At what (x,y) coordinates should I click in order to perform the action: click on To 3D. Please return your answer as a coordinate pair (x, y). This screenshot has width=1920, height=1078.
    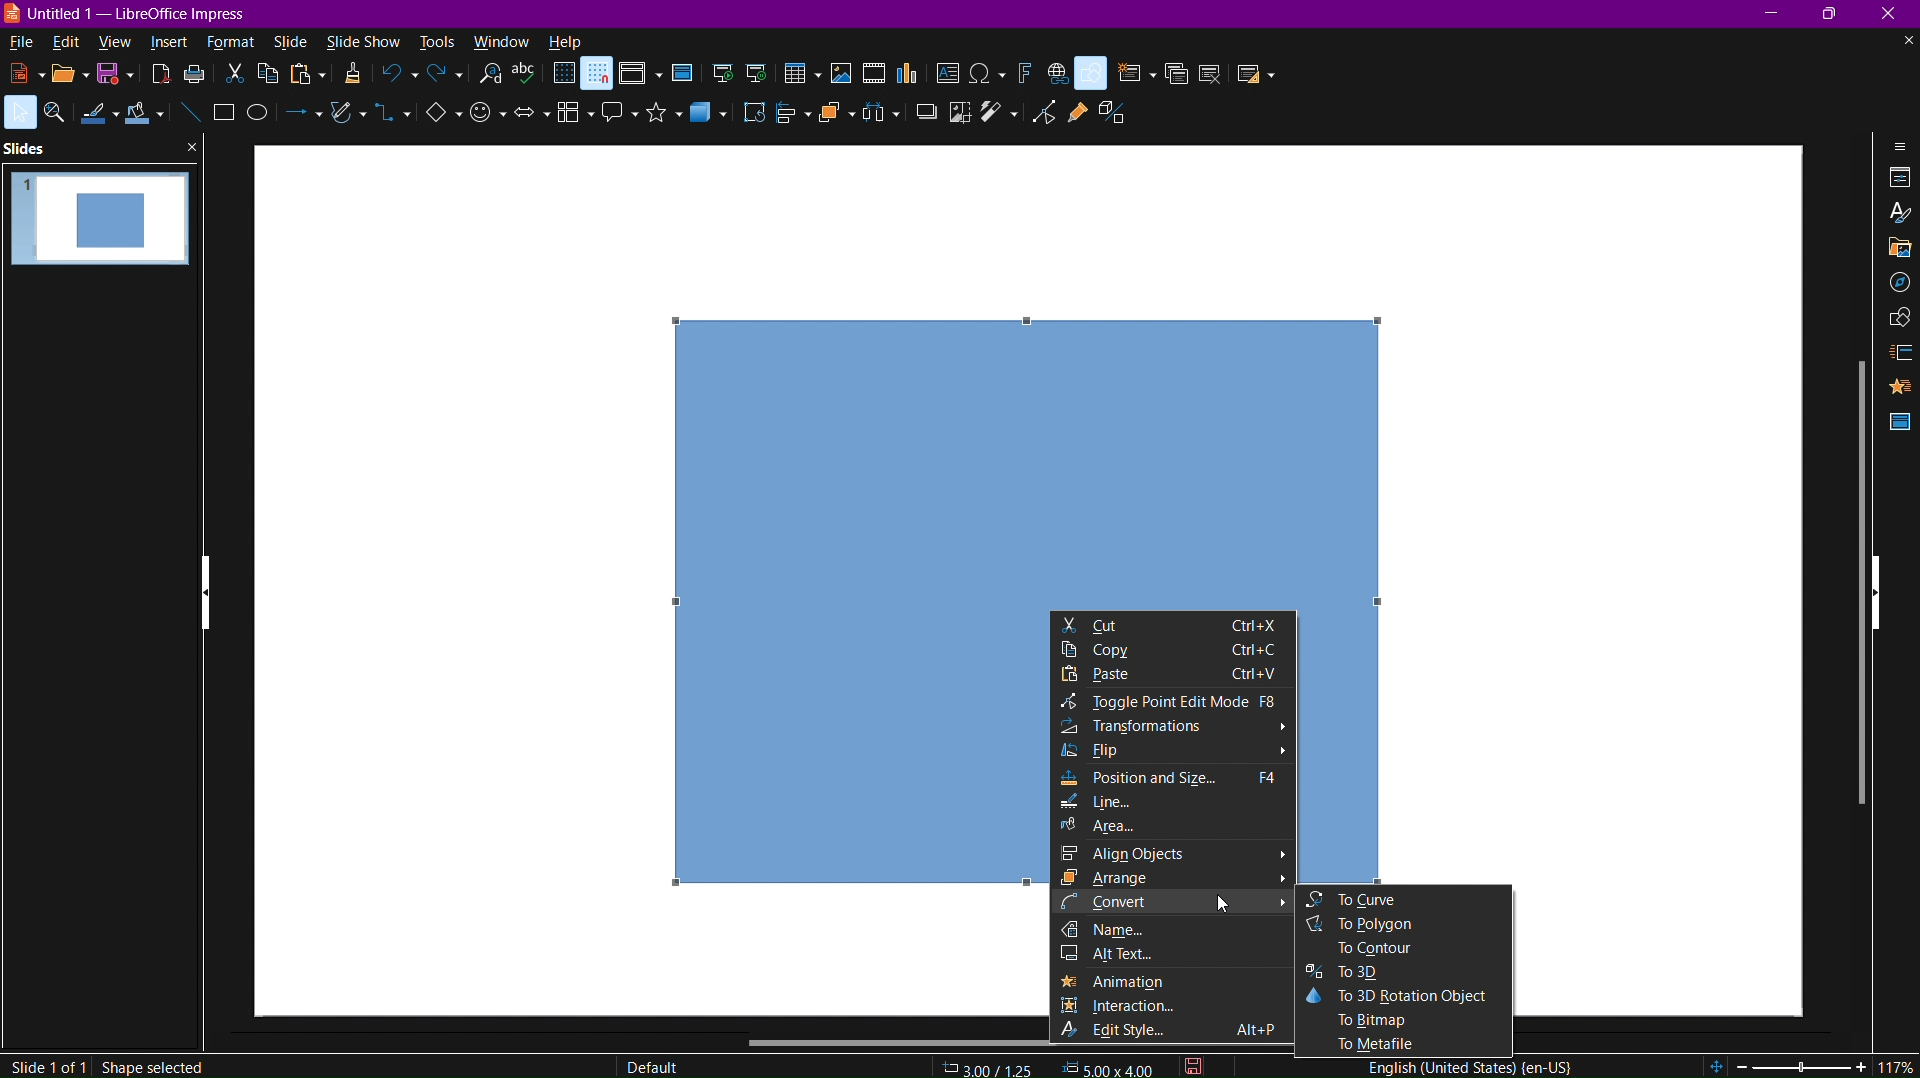
    Looking at the image, I should click on (1408, 975).